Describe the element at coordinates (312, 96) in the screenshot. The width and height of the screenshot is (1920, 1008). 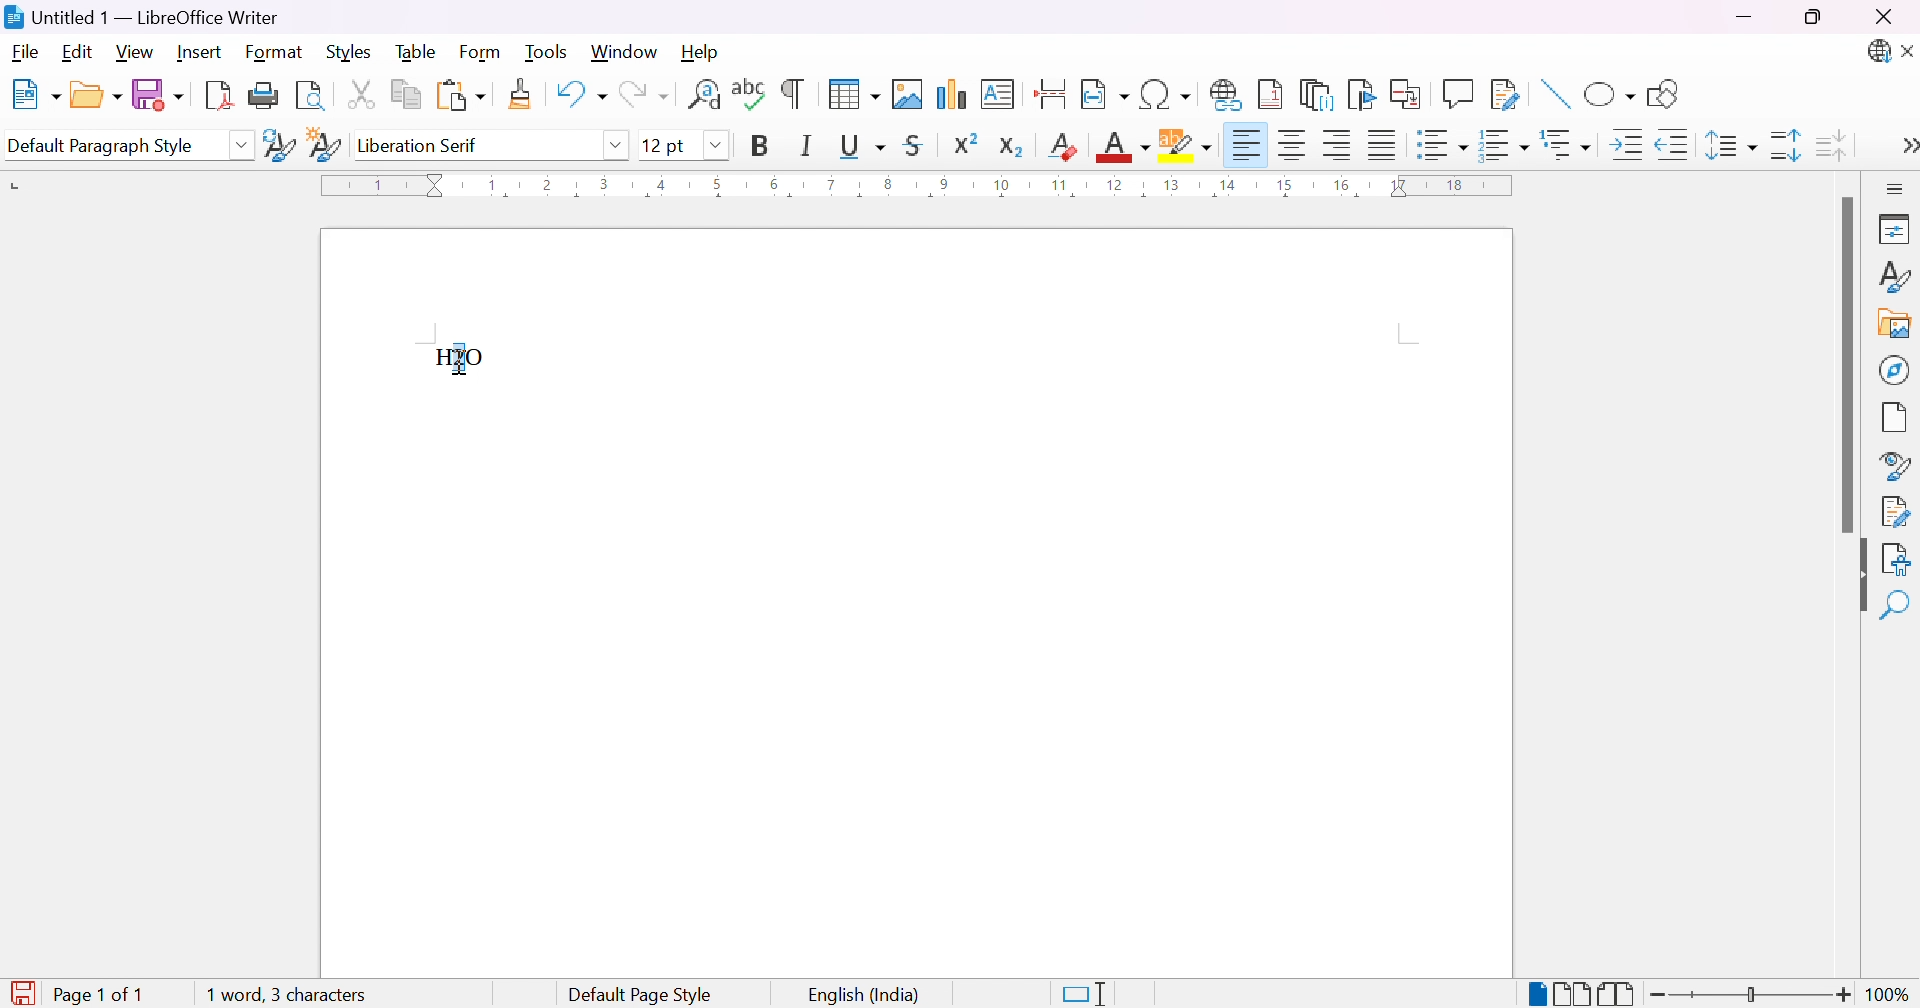
I see `Toggle print preview` at that location.